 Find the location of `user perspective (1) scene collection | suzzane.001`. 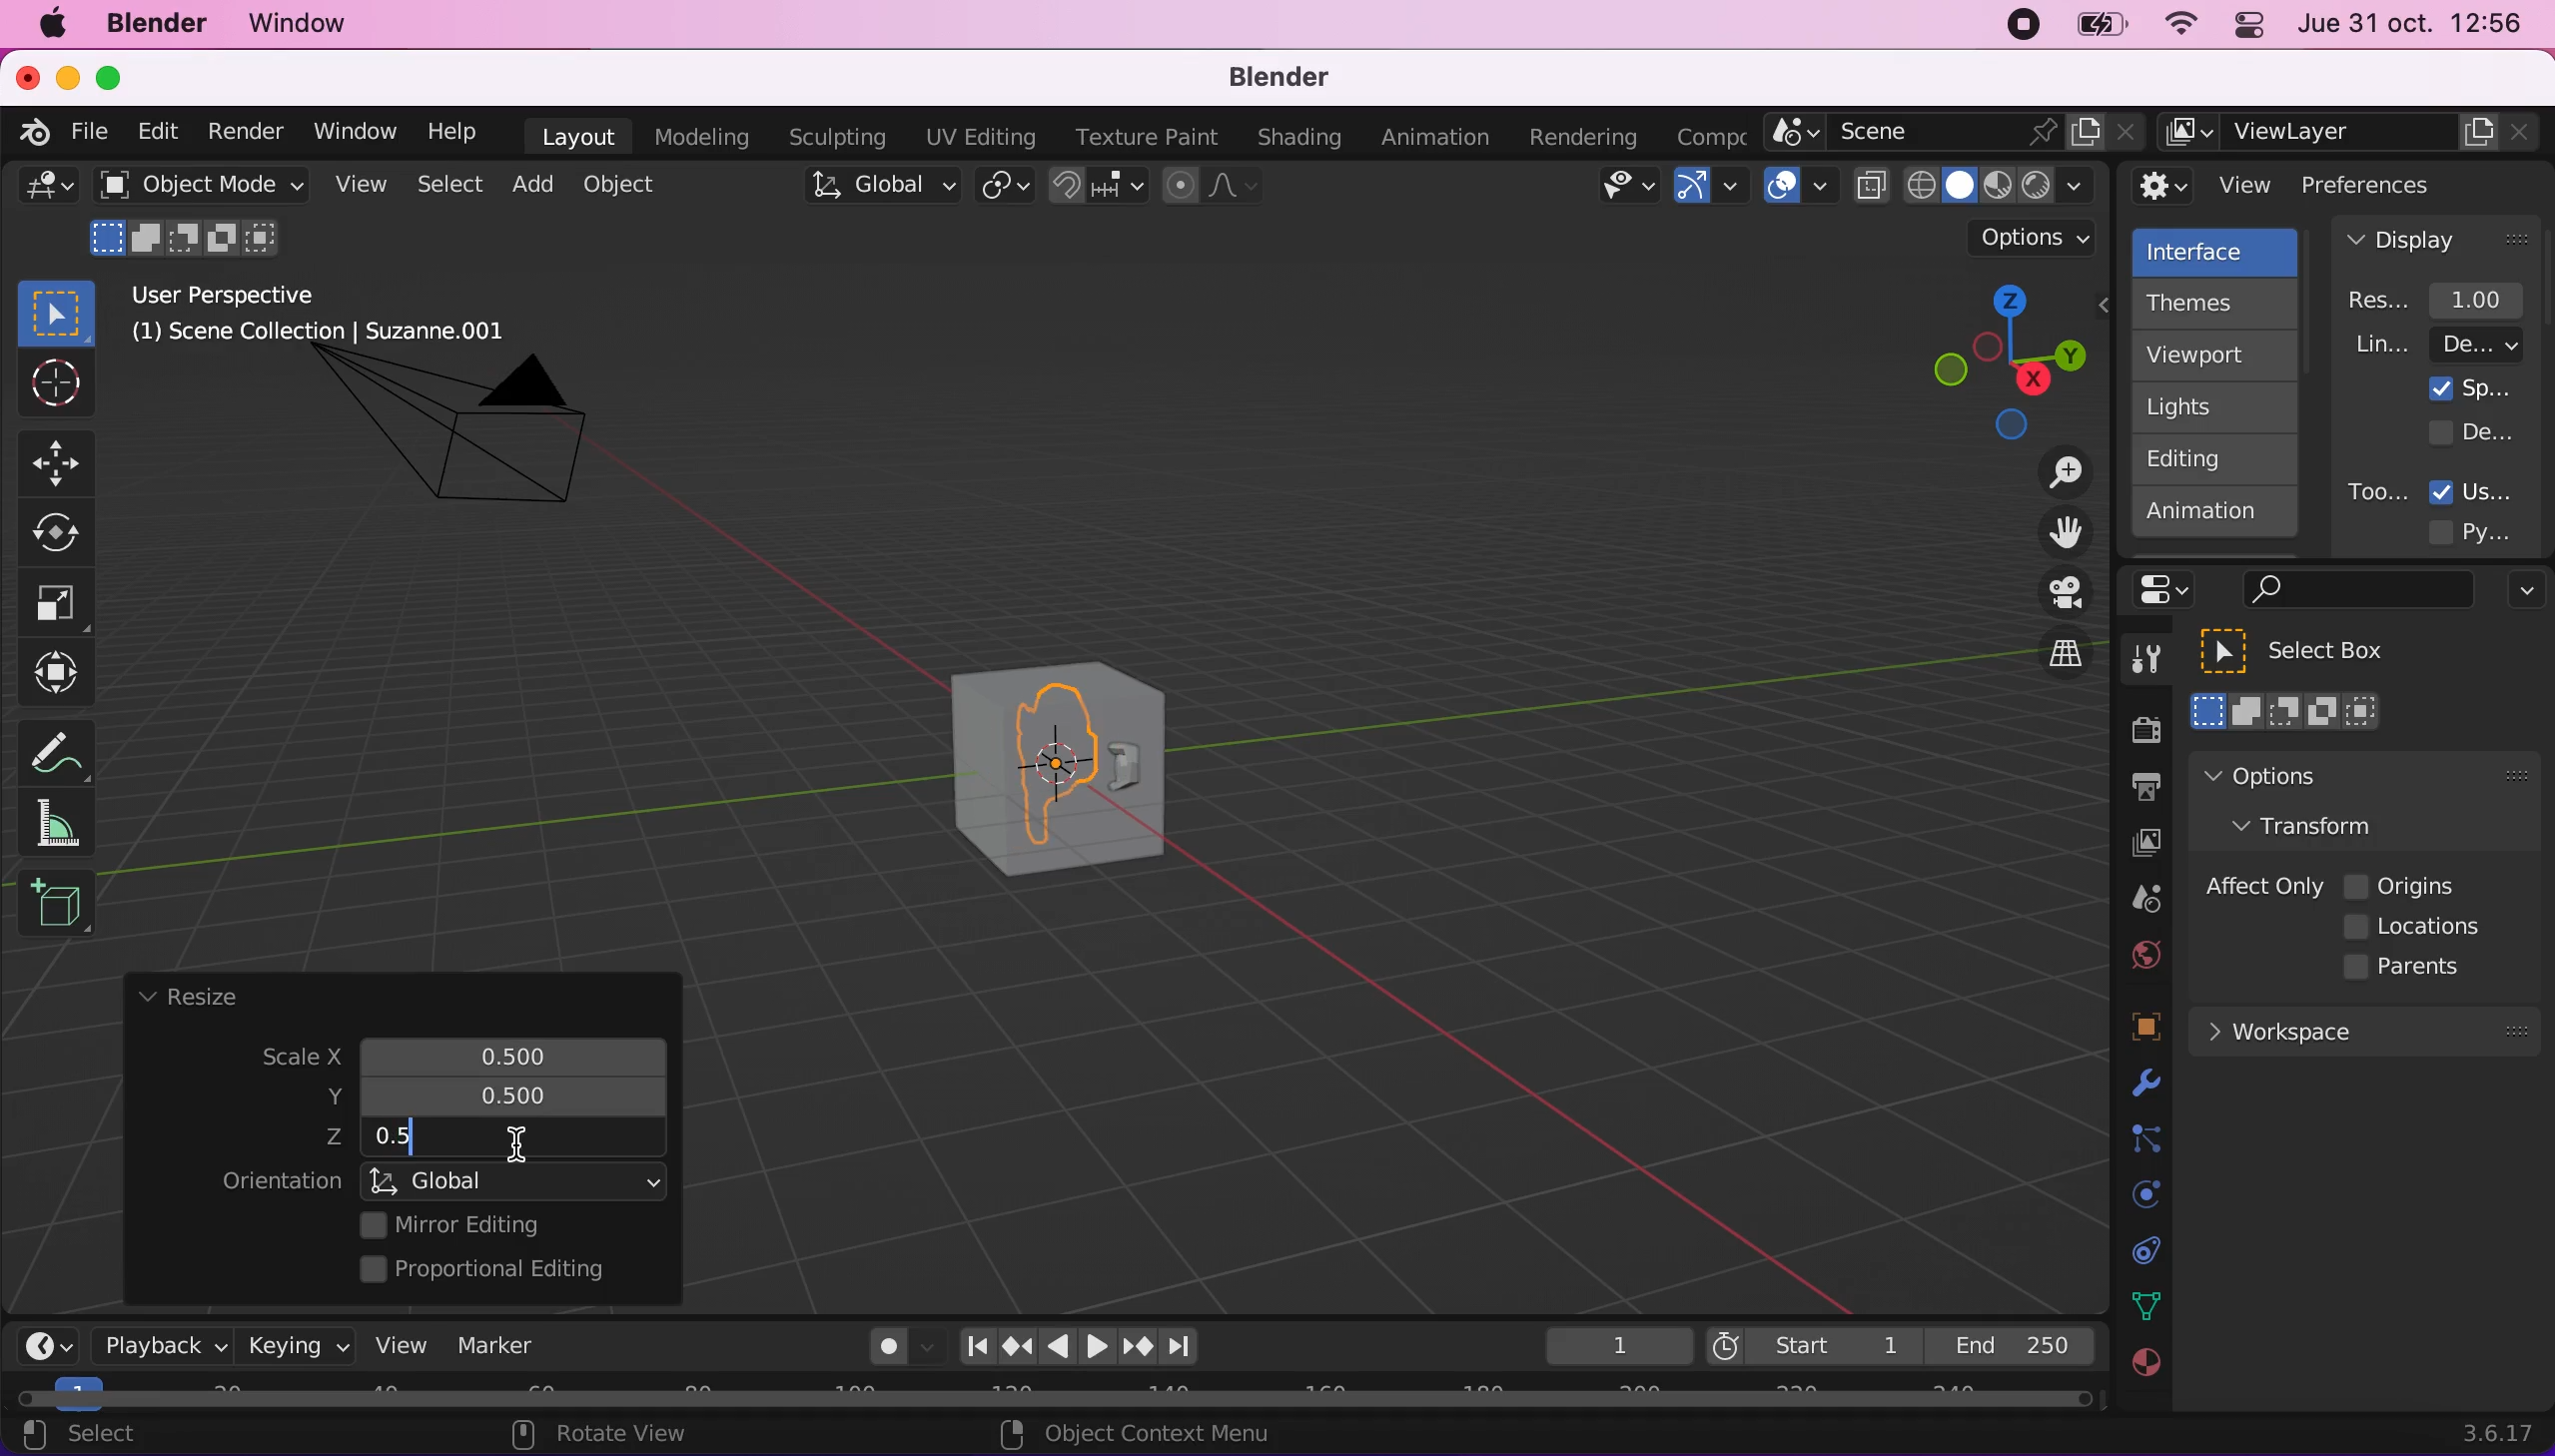

user perspective (1) scene collection | suzzane.001 is located at coordinates (334, 316).